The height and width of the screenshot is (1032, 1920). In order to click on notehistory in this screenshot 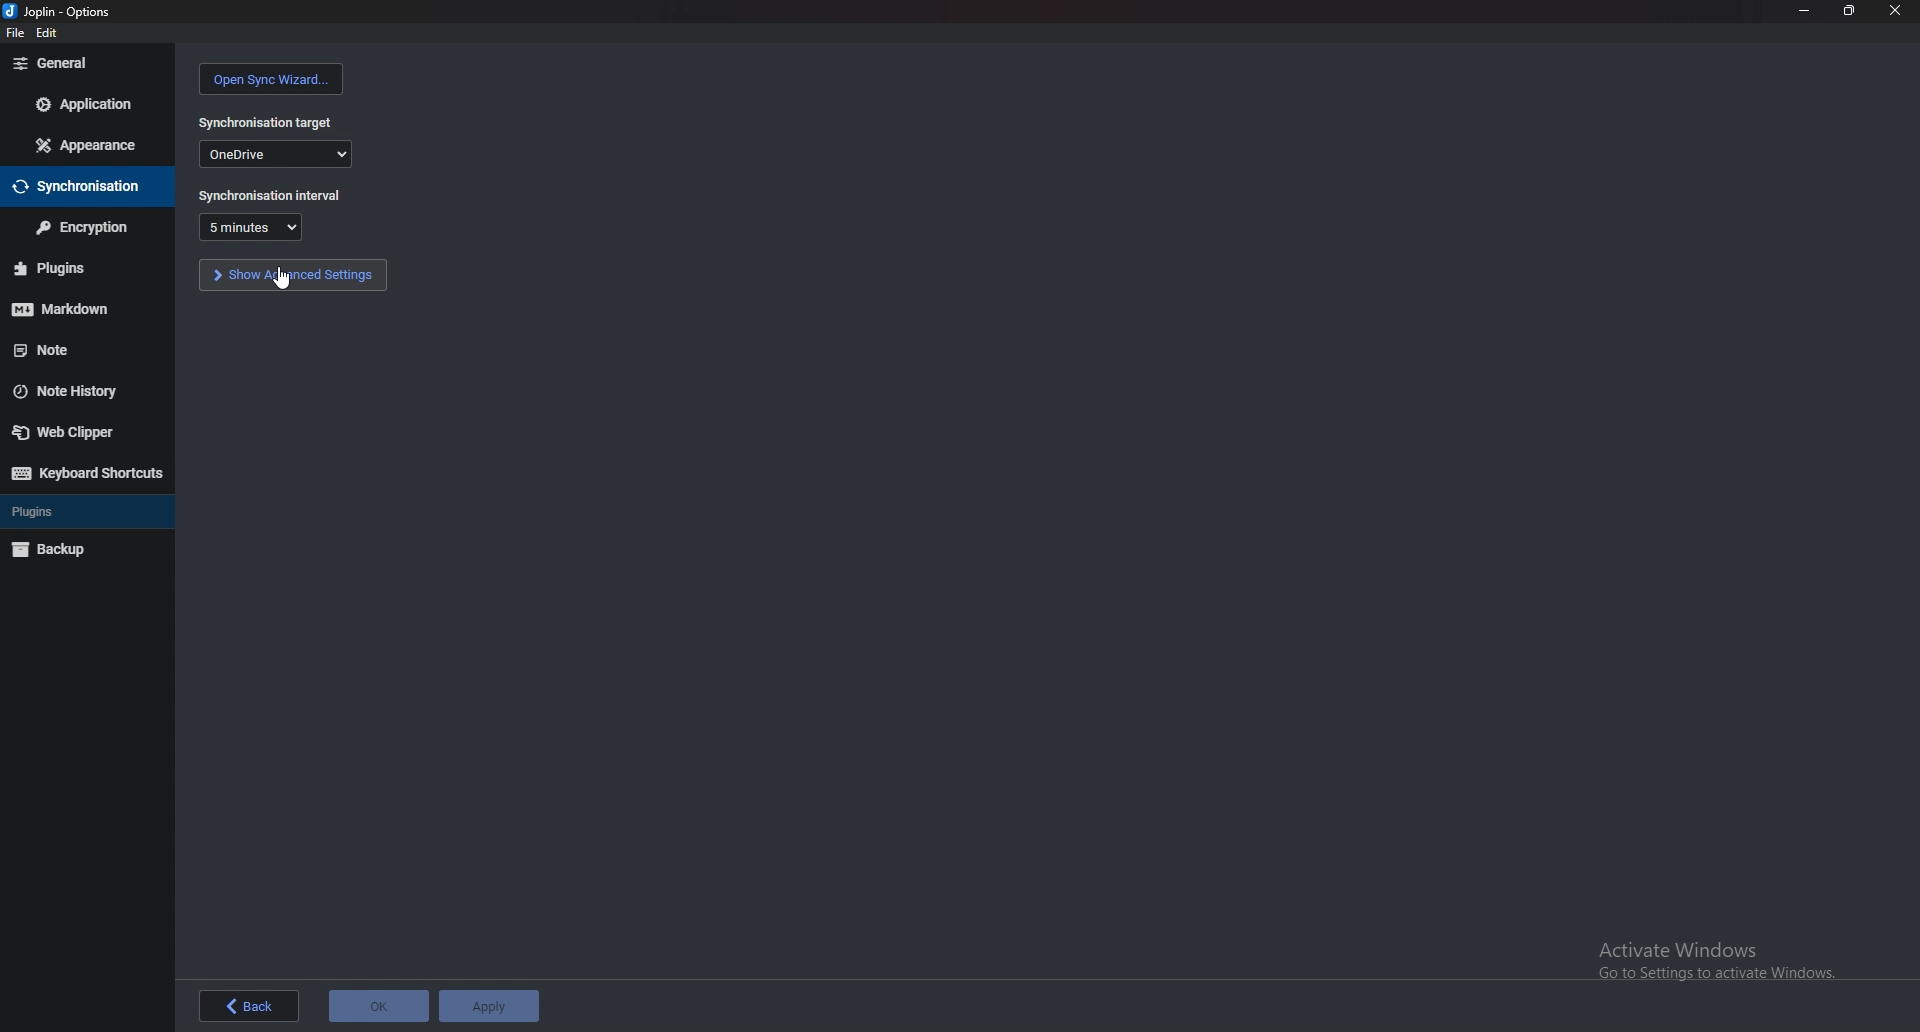, I will do `click(82, 391)`.